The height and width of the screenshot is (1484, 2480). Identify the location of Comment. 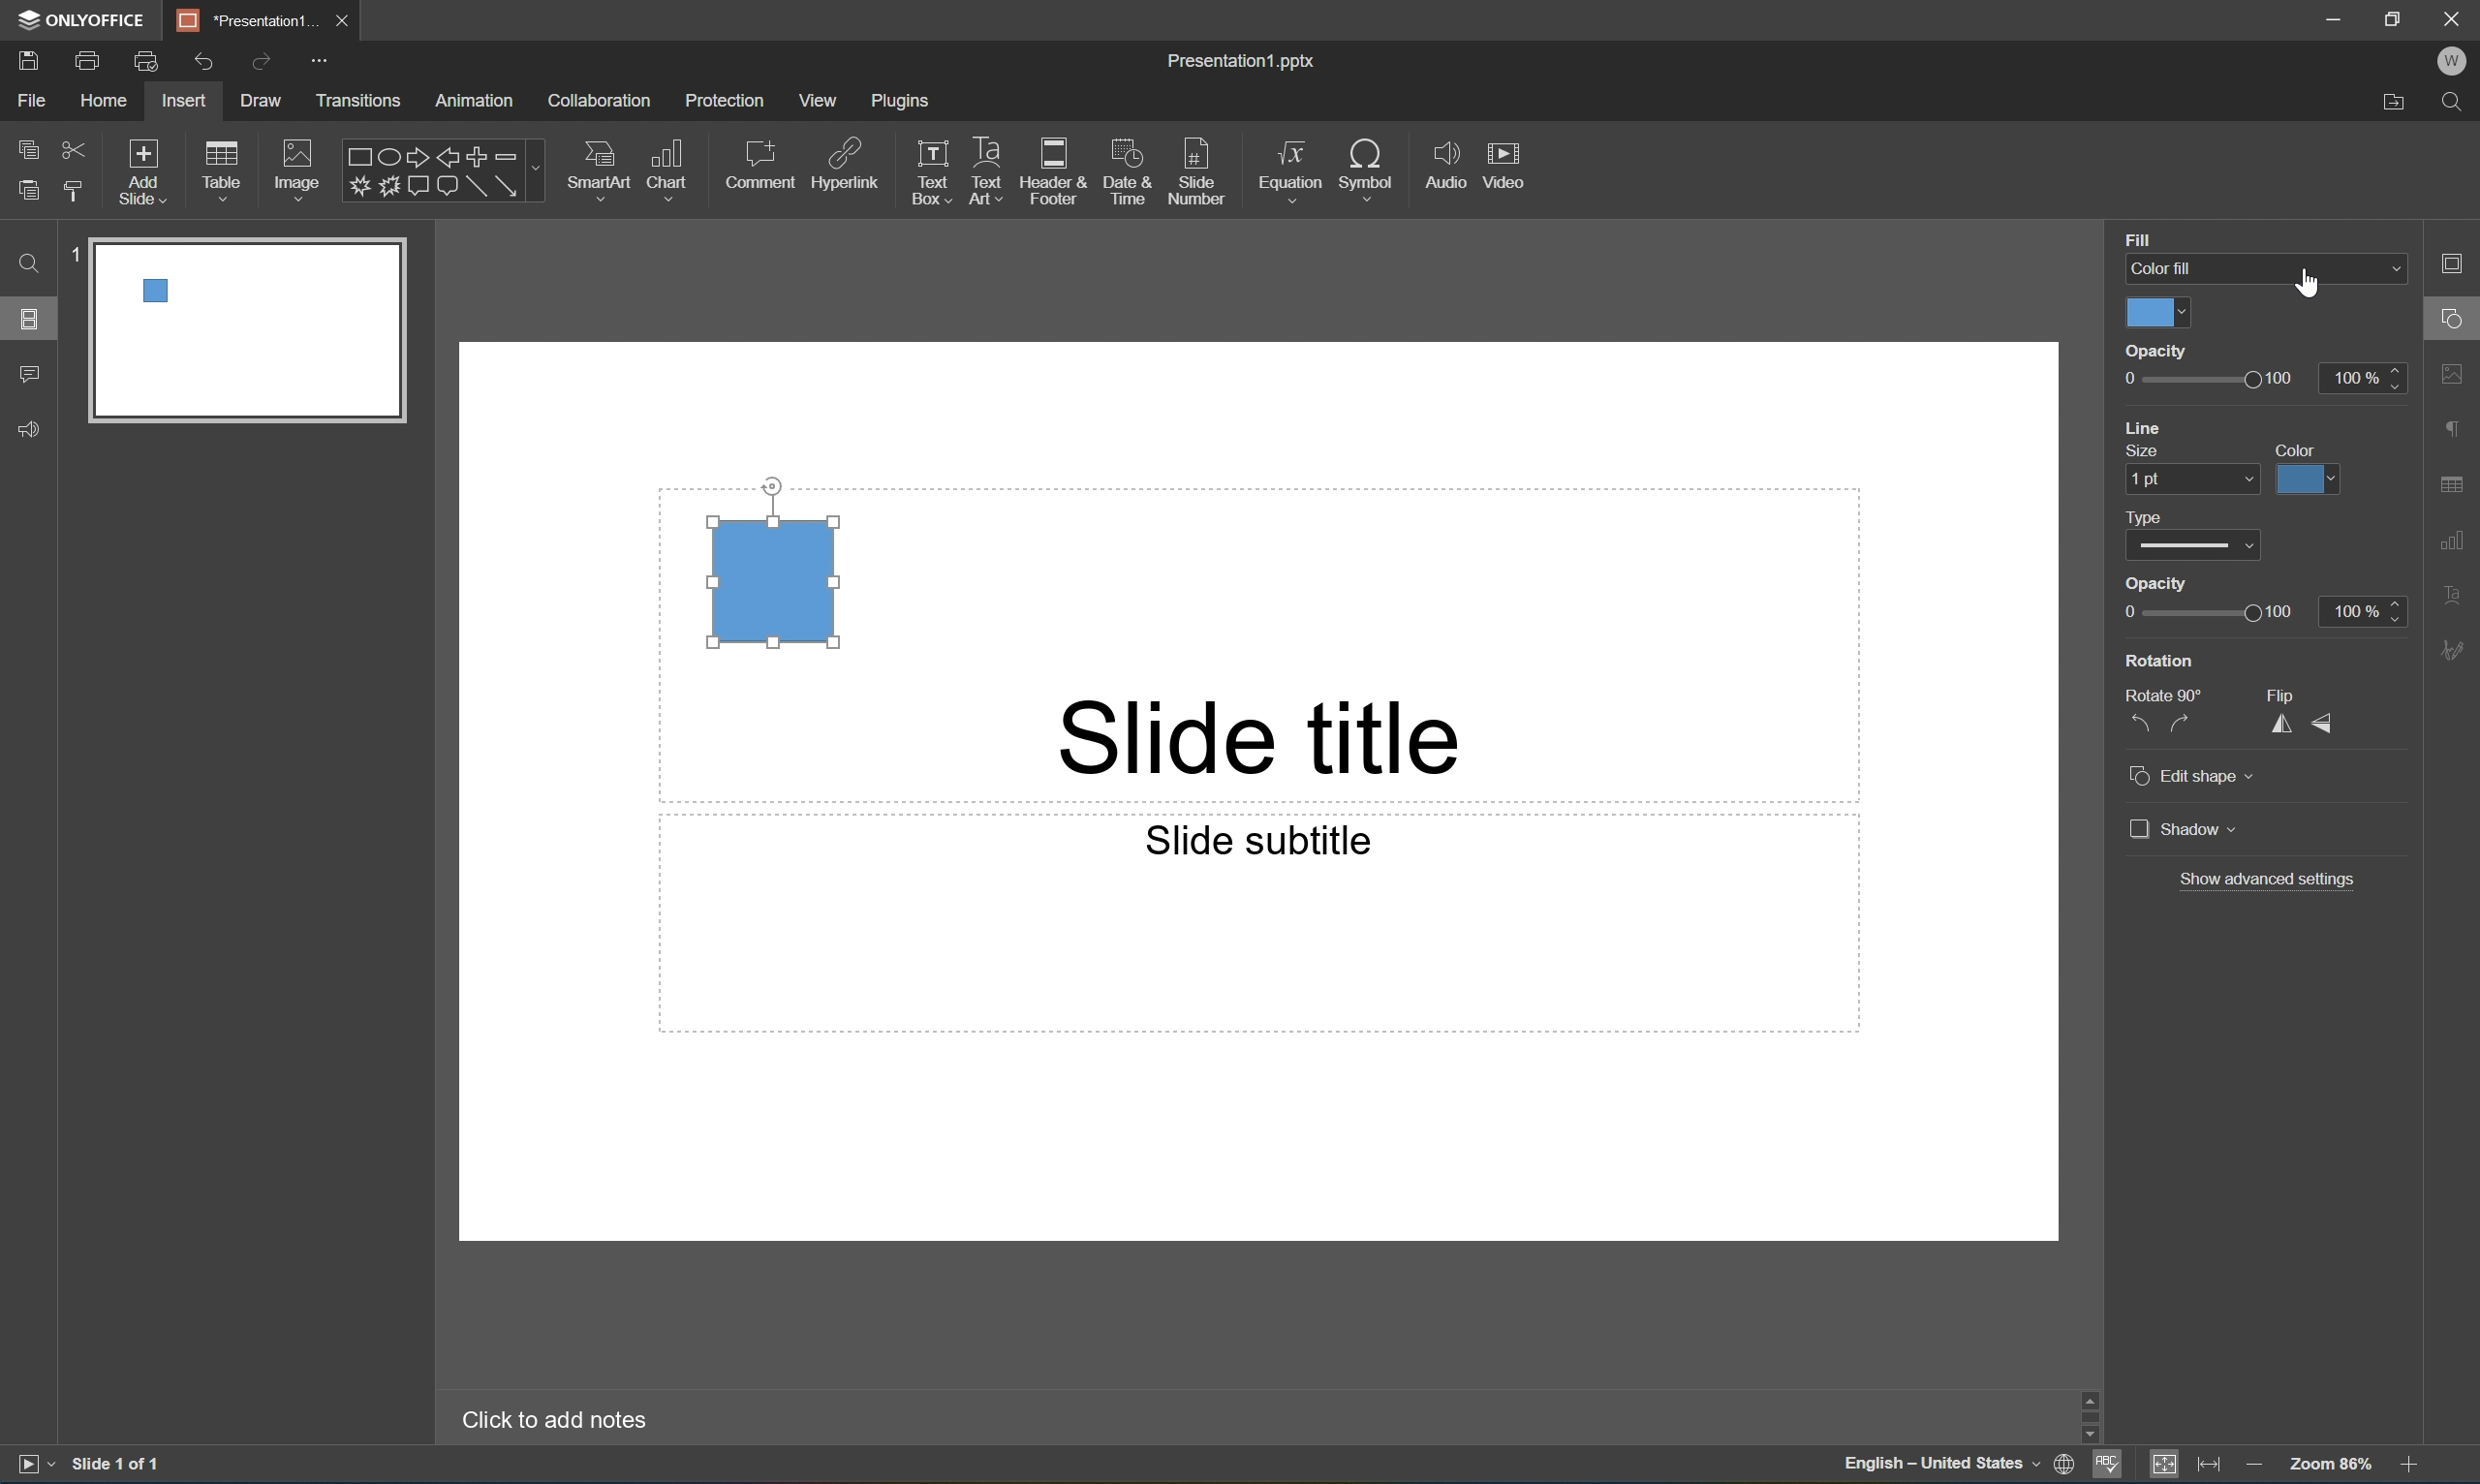
(31, 376).